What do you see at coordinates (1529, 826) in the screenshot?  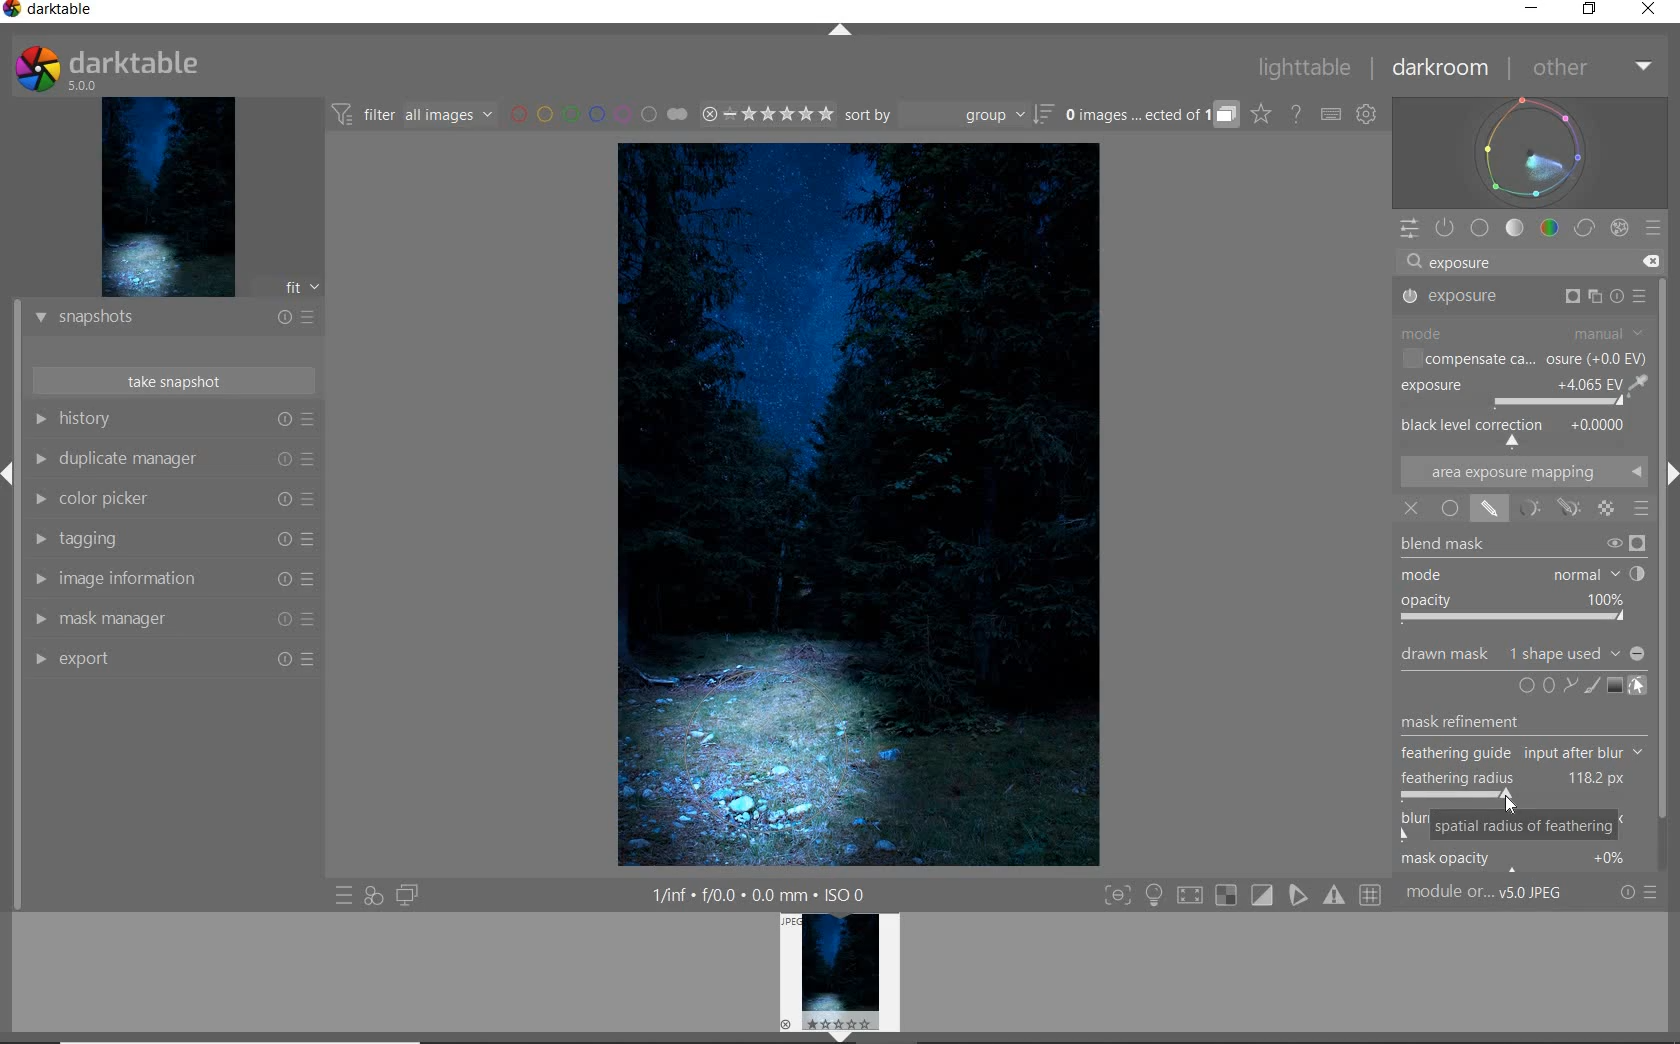 I see `SPATIAL RADIUS OF FEATHERING` at bounding box center [1529, 826].